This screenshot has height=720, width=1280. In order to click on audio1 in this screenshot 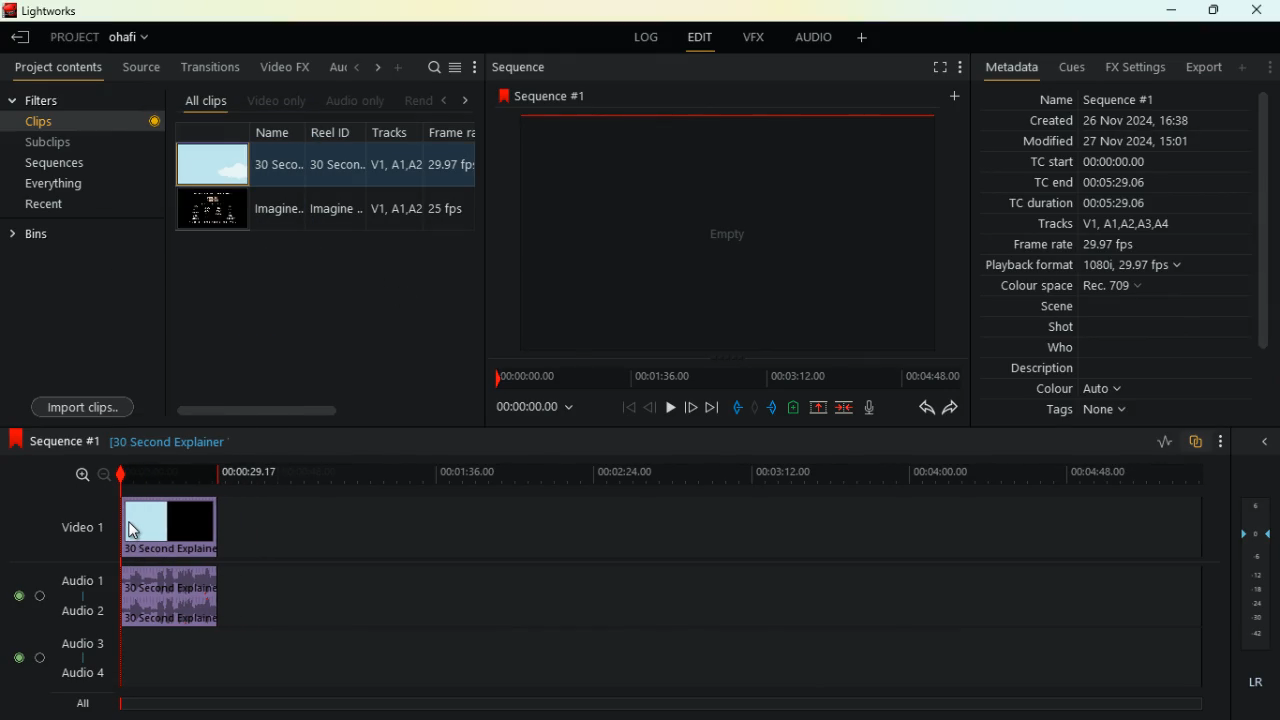, I will do `click(83, 581)`.